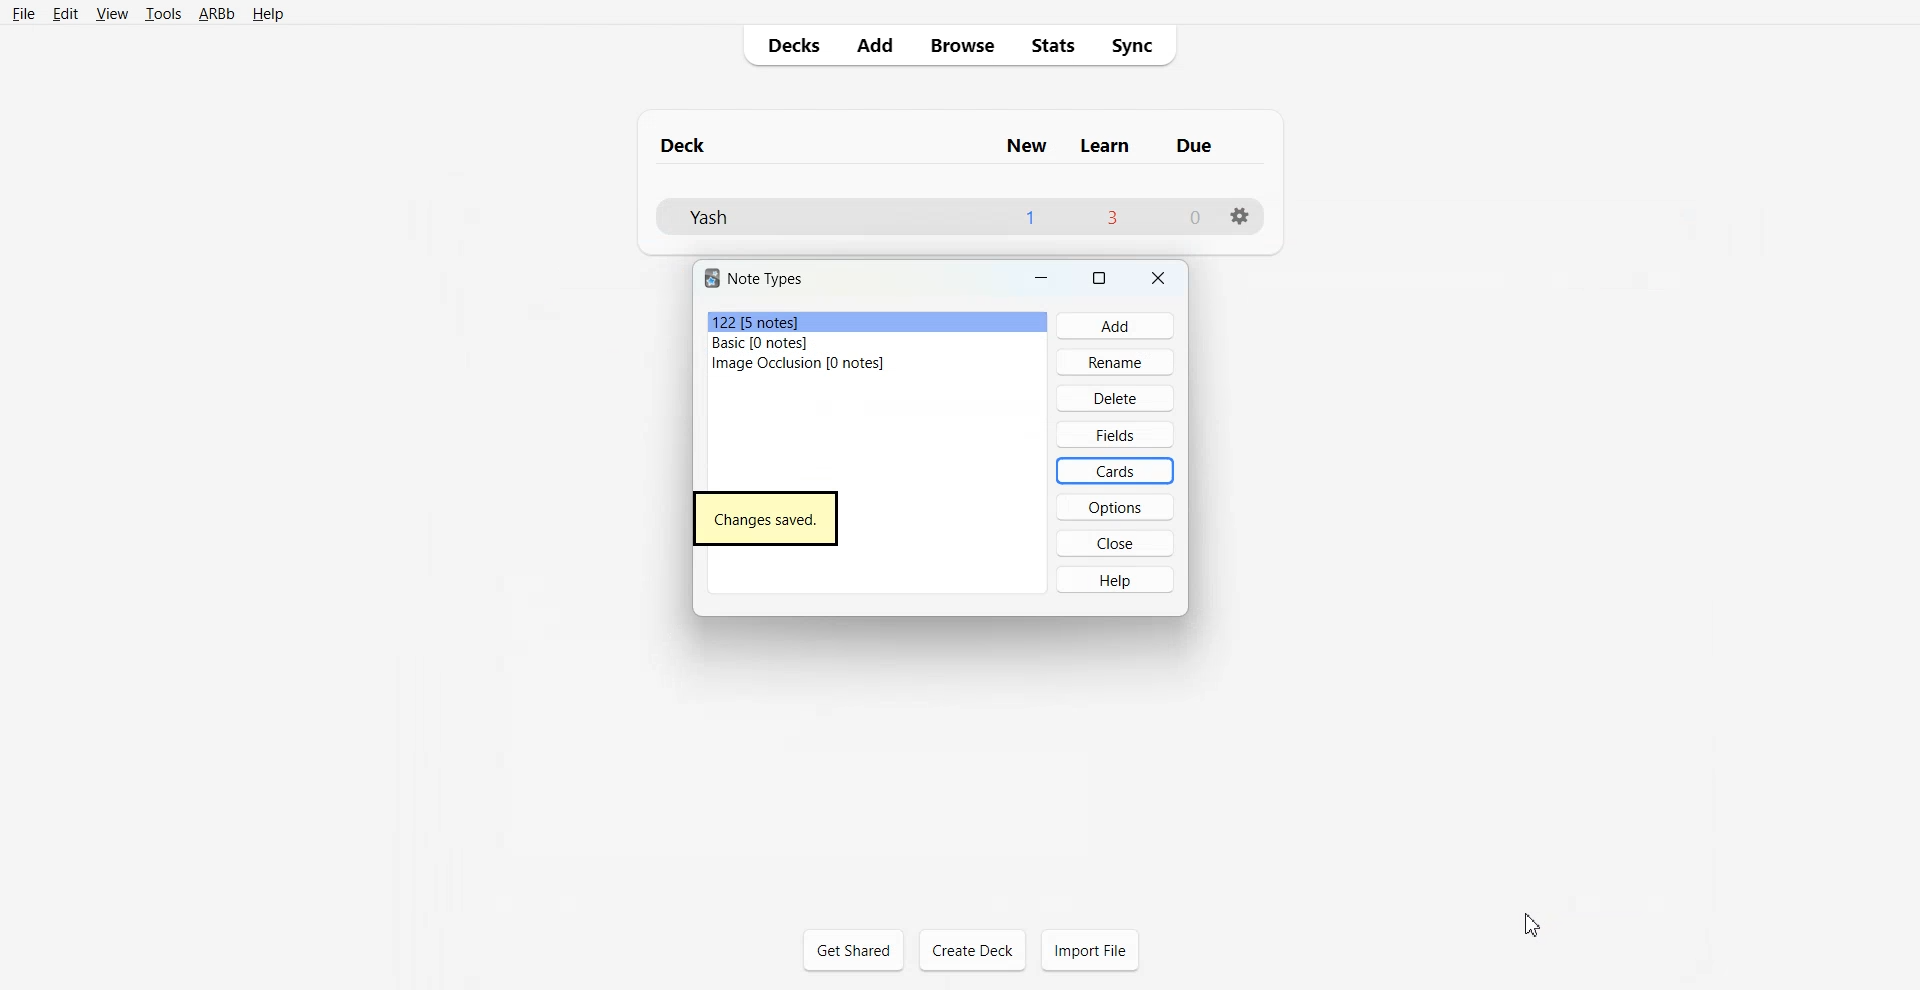 The image size is (1920, 990). Describe the element at coordinates (1137, 43) in the screenshot. I see `Sync` at that location.